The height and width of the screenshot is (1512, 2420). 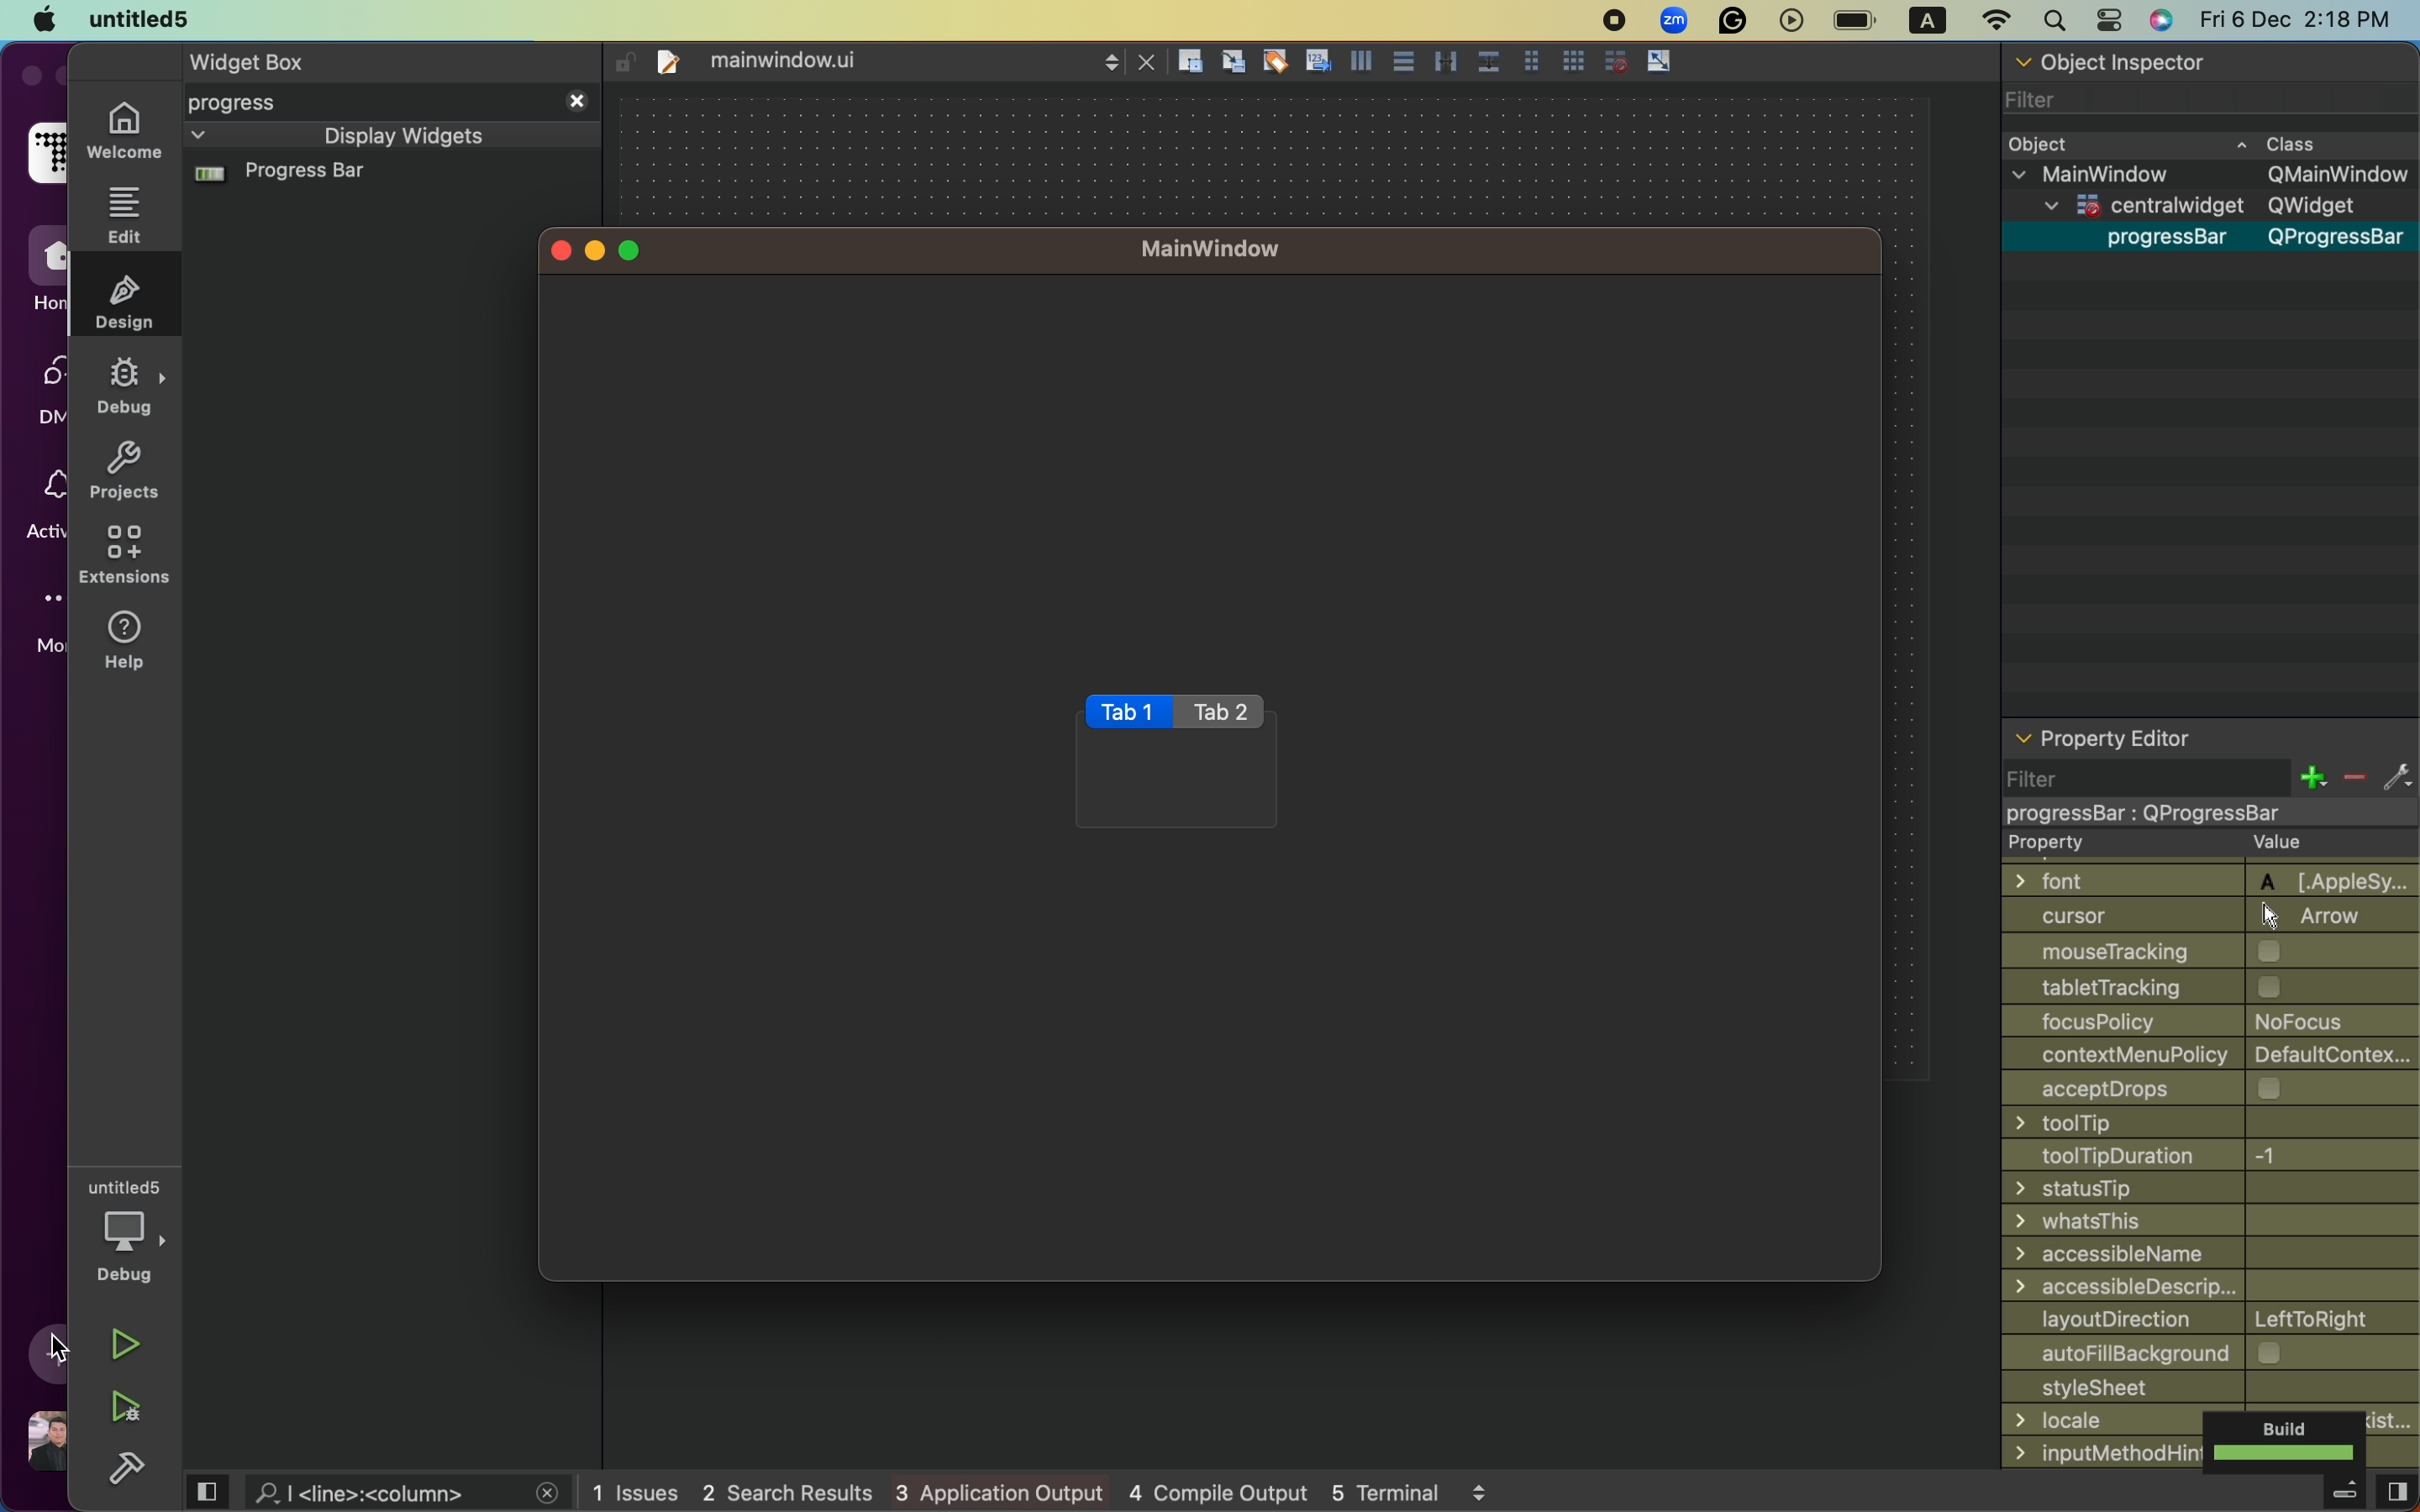 I want to click on untitled 5, so click(x=141, y=17).